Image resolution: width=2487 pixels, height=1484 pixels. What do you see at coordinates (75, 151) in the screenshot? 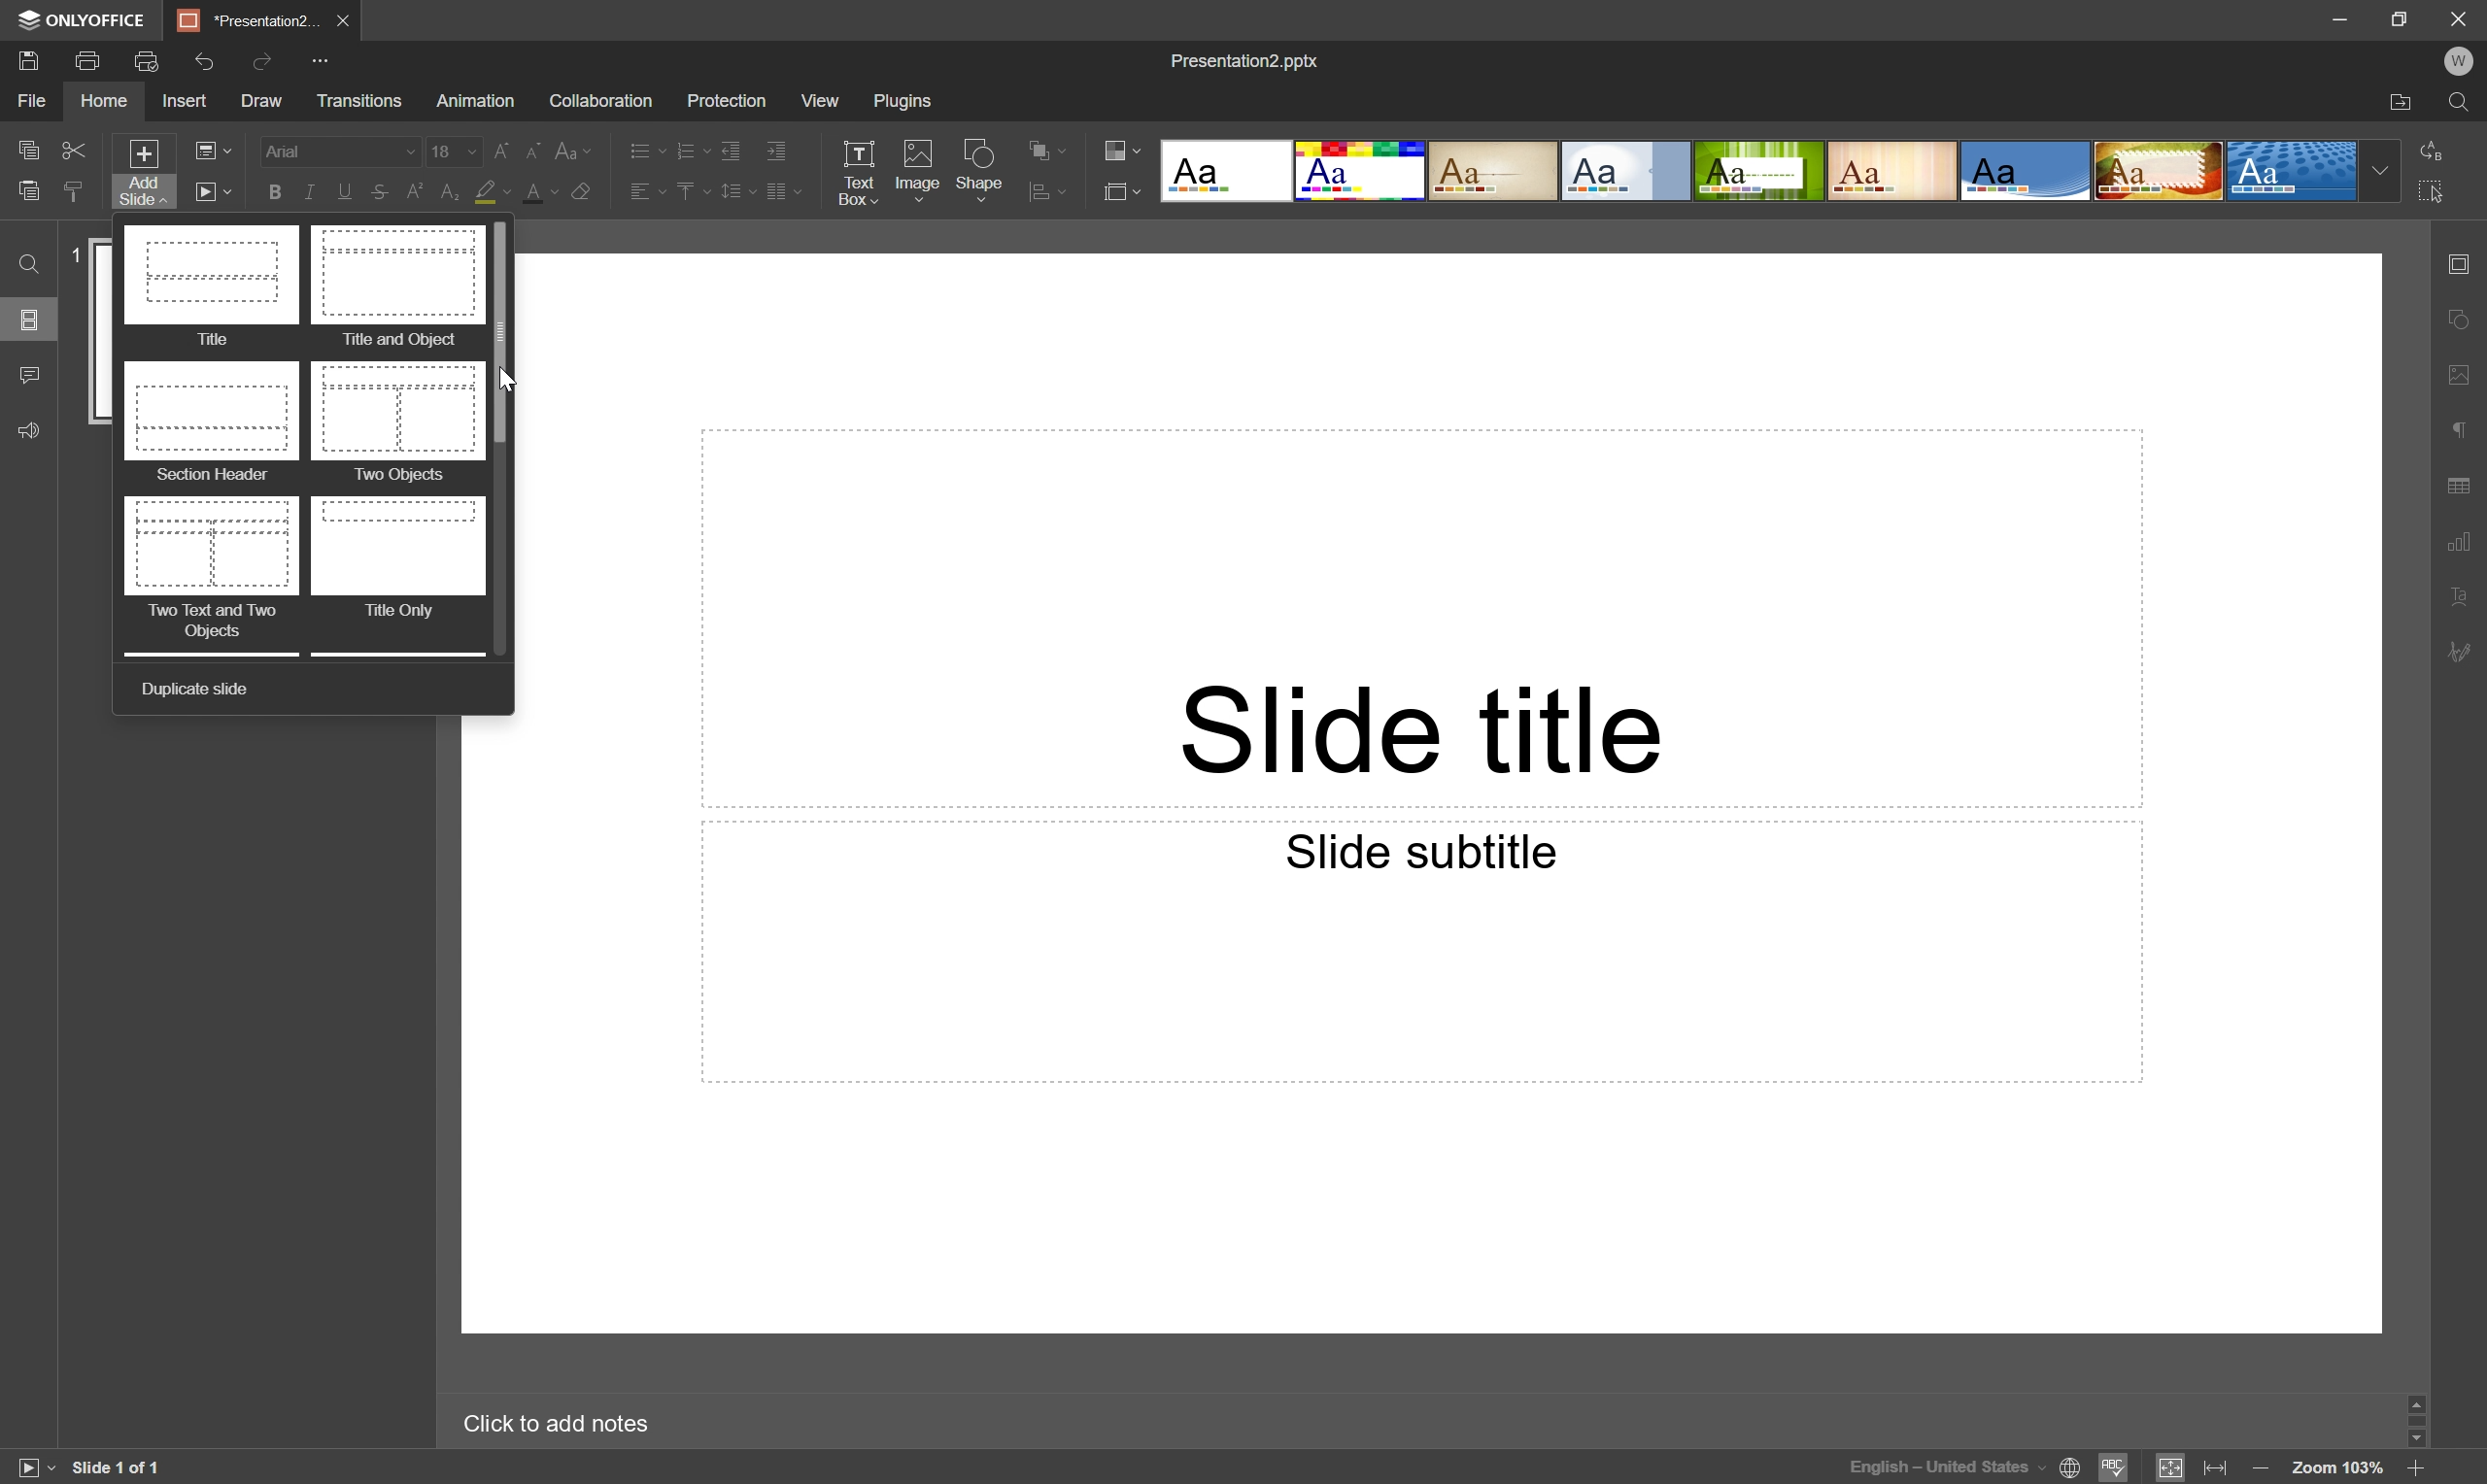
I see `Cut` at bounding box center [75, 151].